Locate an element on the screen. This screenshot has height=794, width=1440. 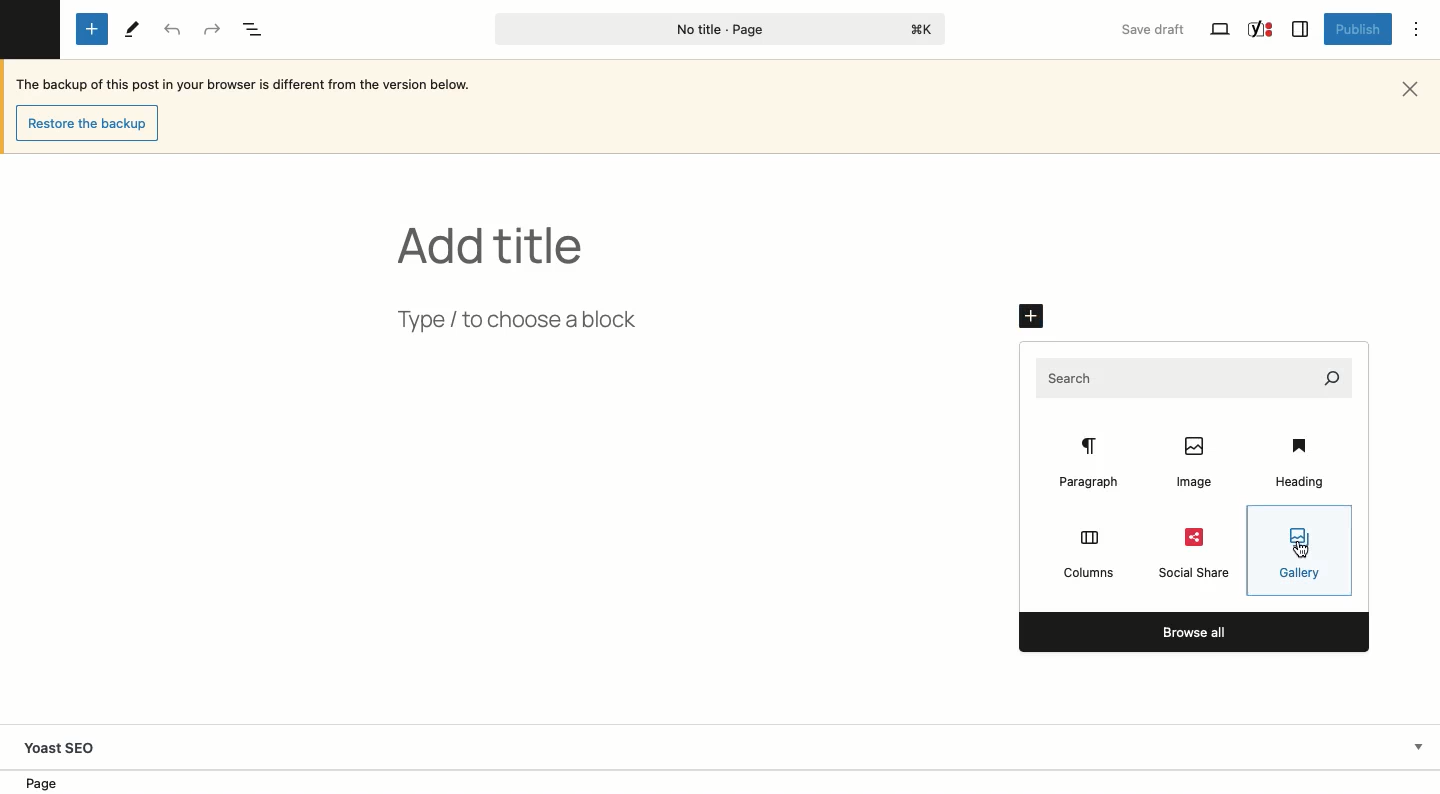
he backup of this post in your browser is different from the version below. is located at coordinates (258, 84).